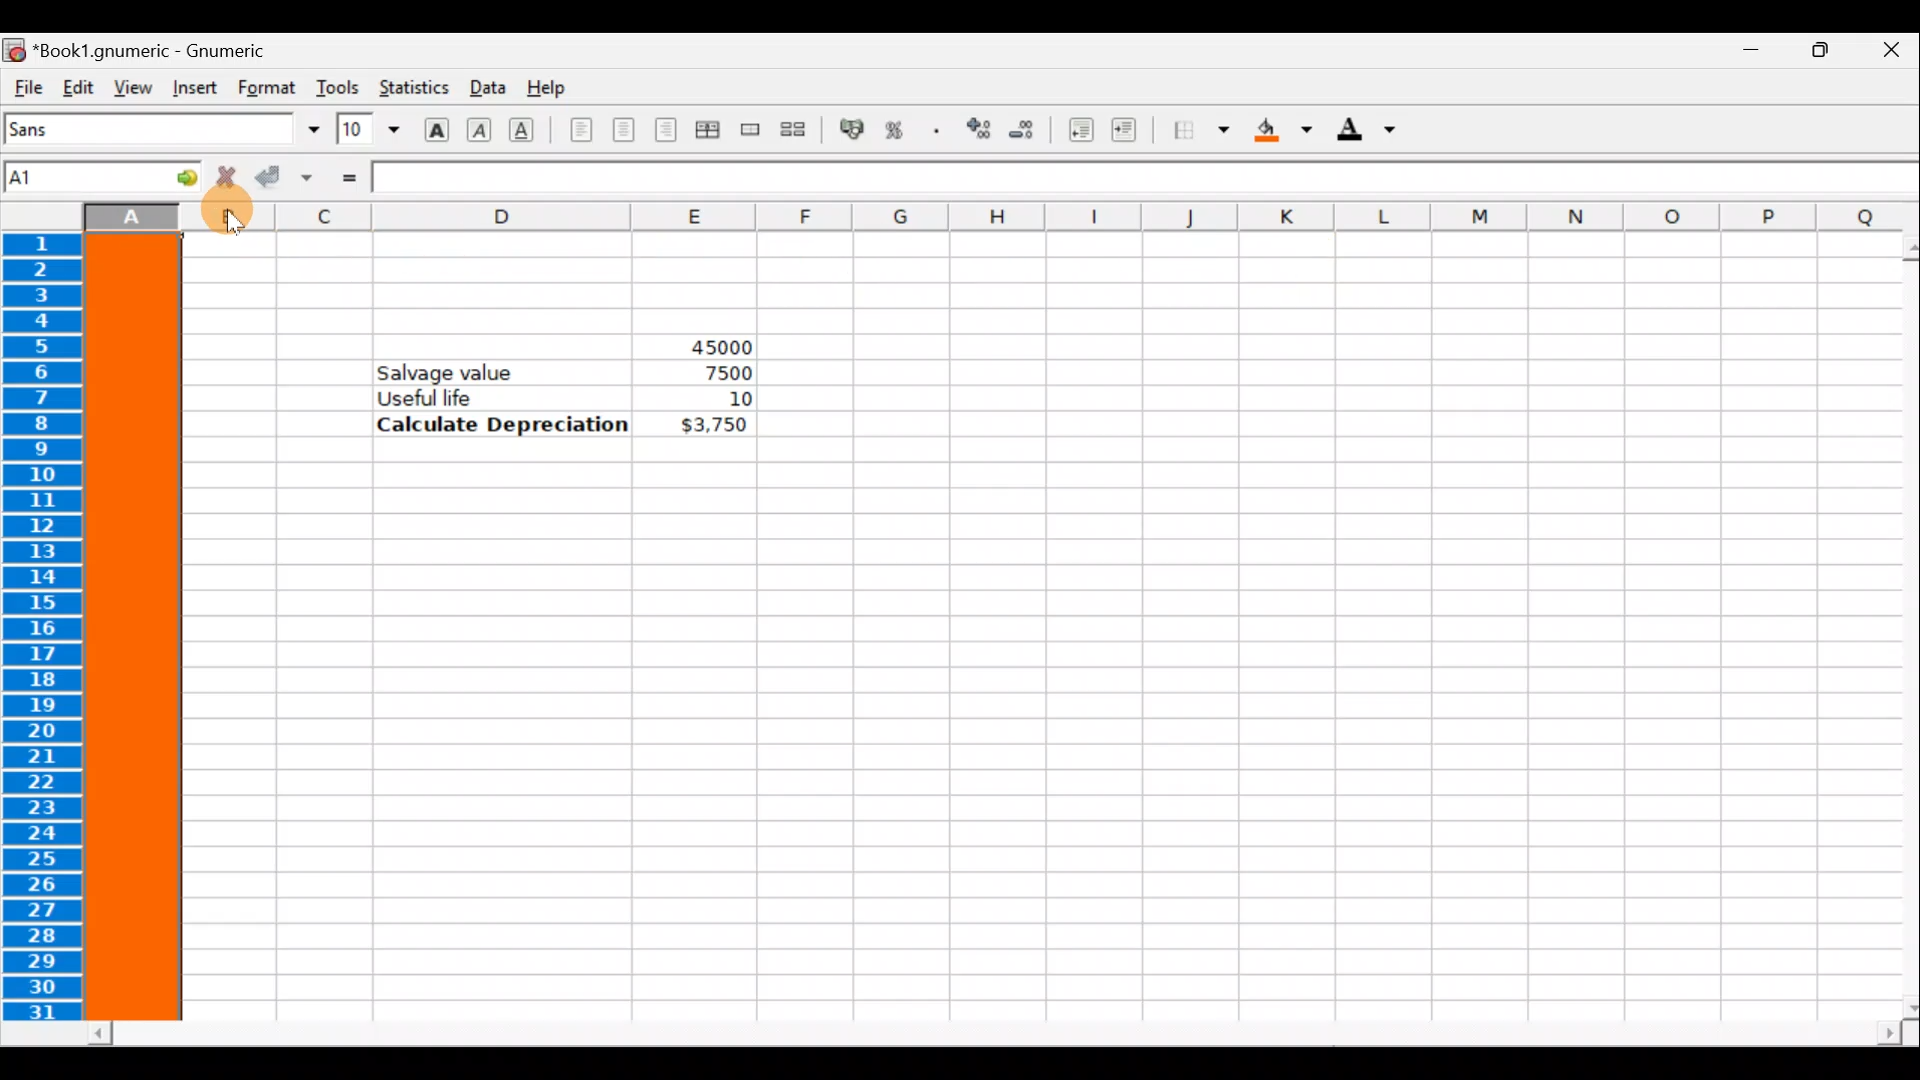 The height and width of the screenshot is (1080, 1920). I want to click on Format the selection as percentage, so click(898, 133).